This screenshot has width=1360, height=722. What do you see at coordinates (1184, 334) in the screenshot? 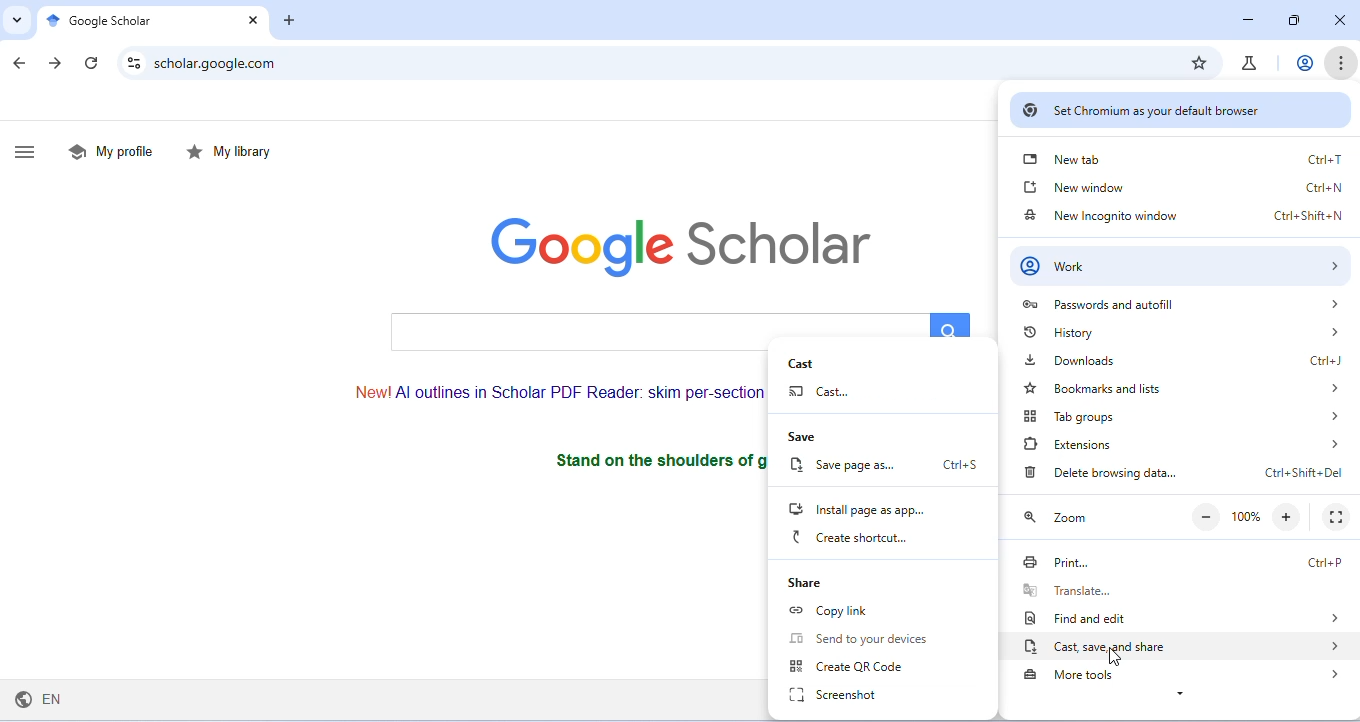
I see `history` at bounding box center [1184, 334].